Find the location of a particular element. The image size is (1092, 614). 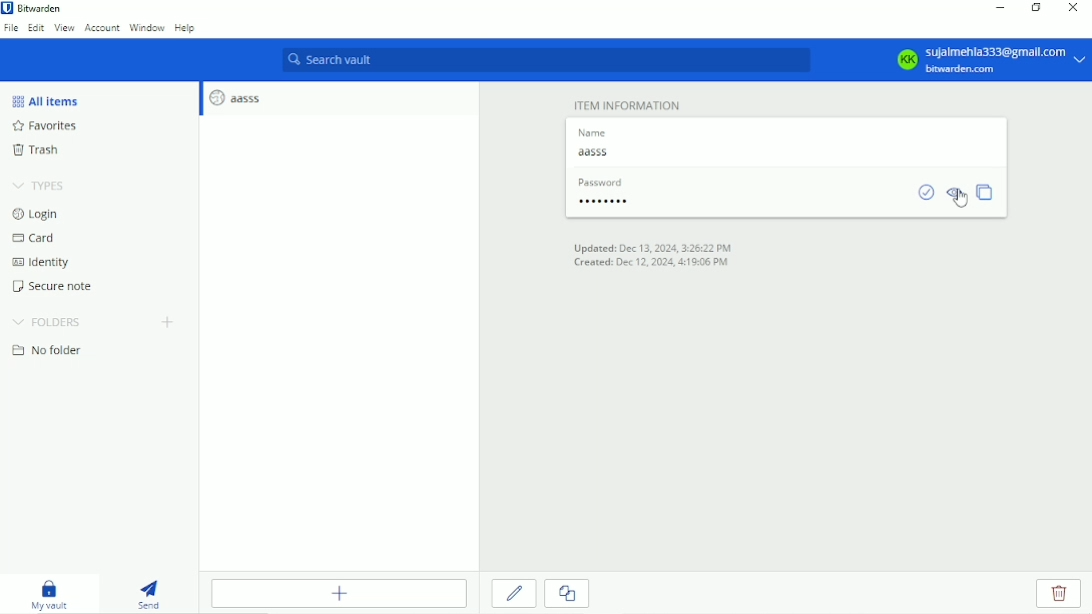

Copy password is located at coordinates (989, 192).